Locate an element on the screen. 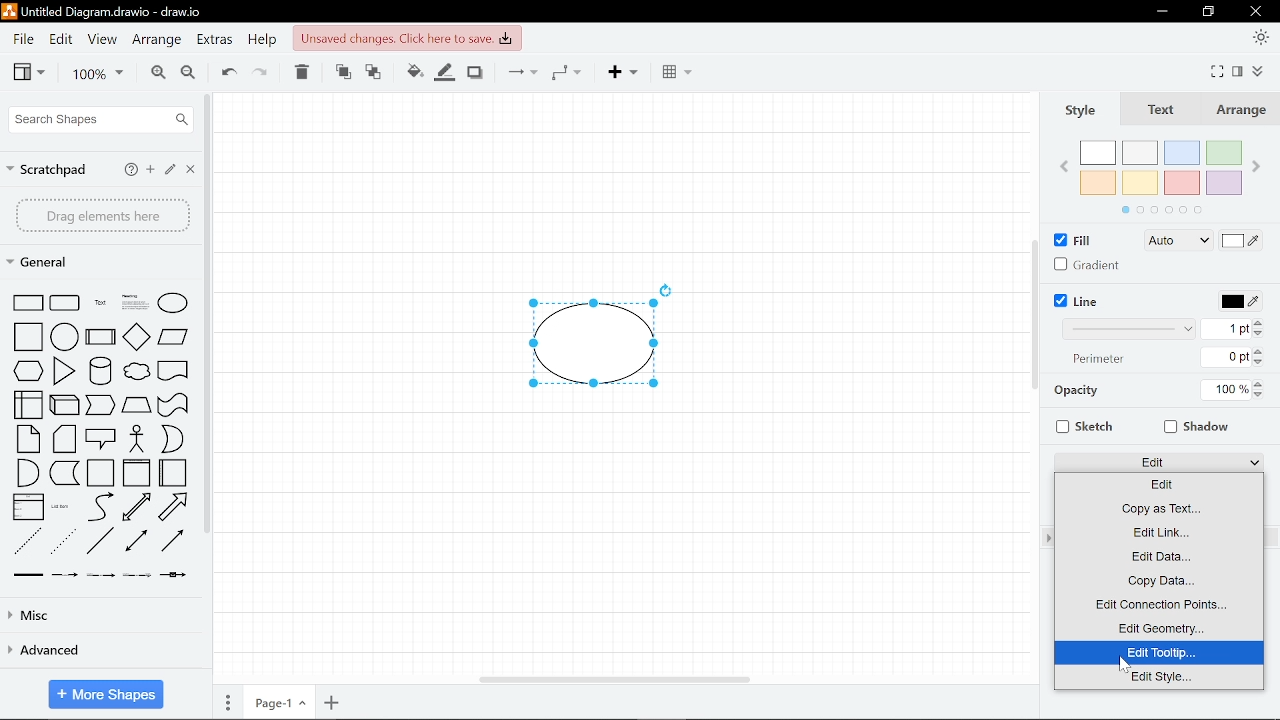 Image resolution: width=1280 pixels, height=720 pixels. Help is located at coordinates (263, 41).